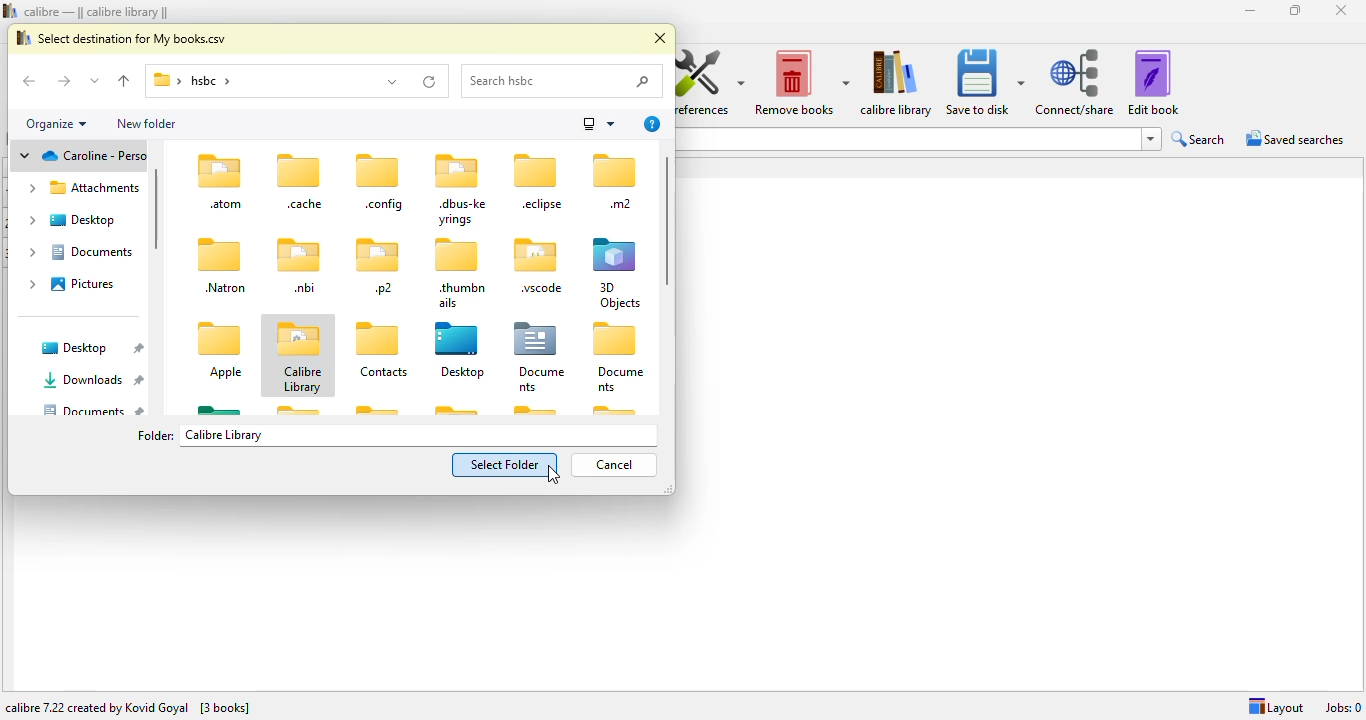 This screenshot has height=720, width=1366. Describe the element at coordinates (82, 376) in the screenshot. I see `folders` at that location.